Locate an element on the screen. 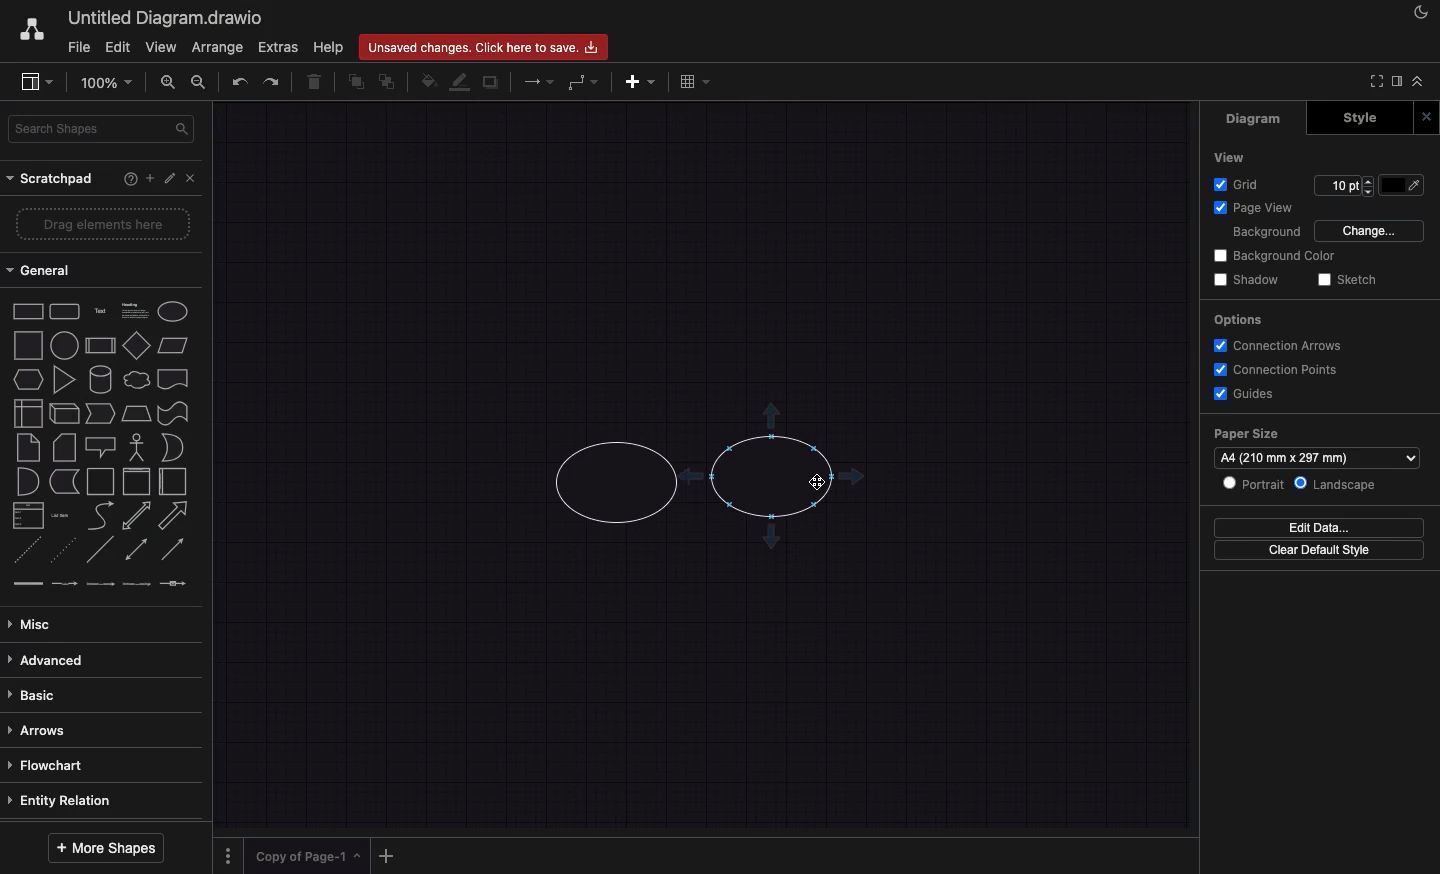  rounded rectangle is located at coordinates (64, 312).